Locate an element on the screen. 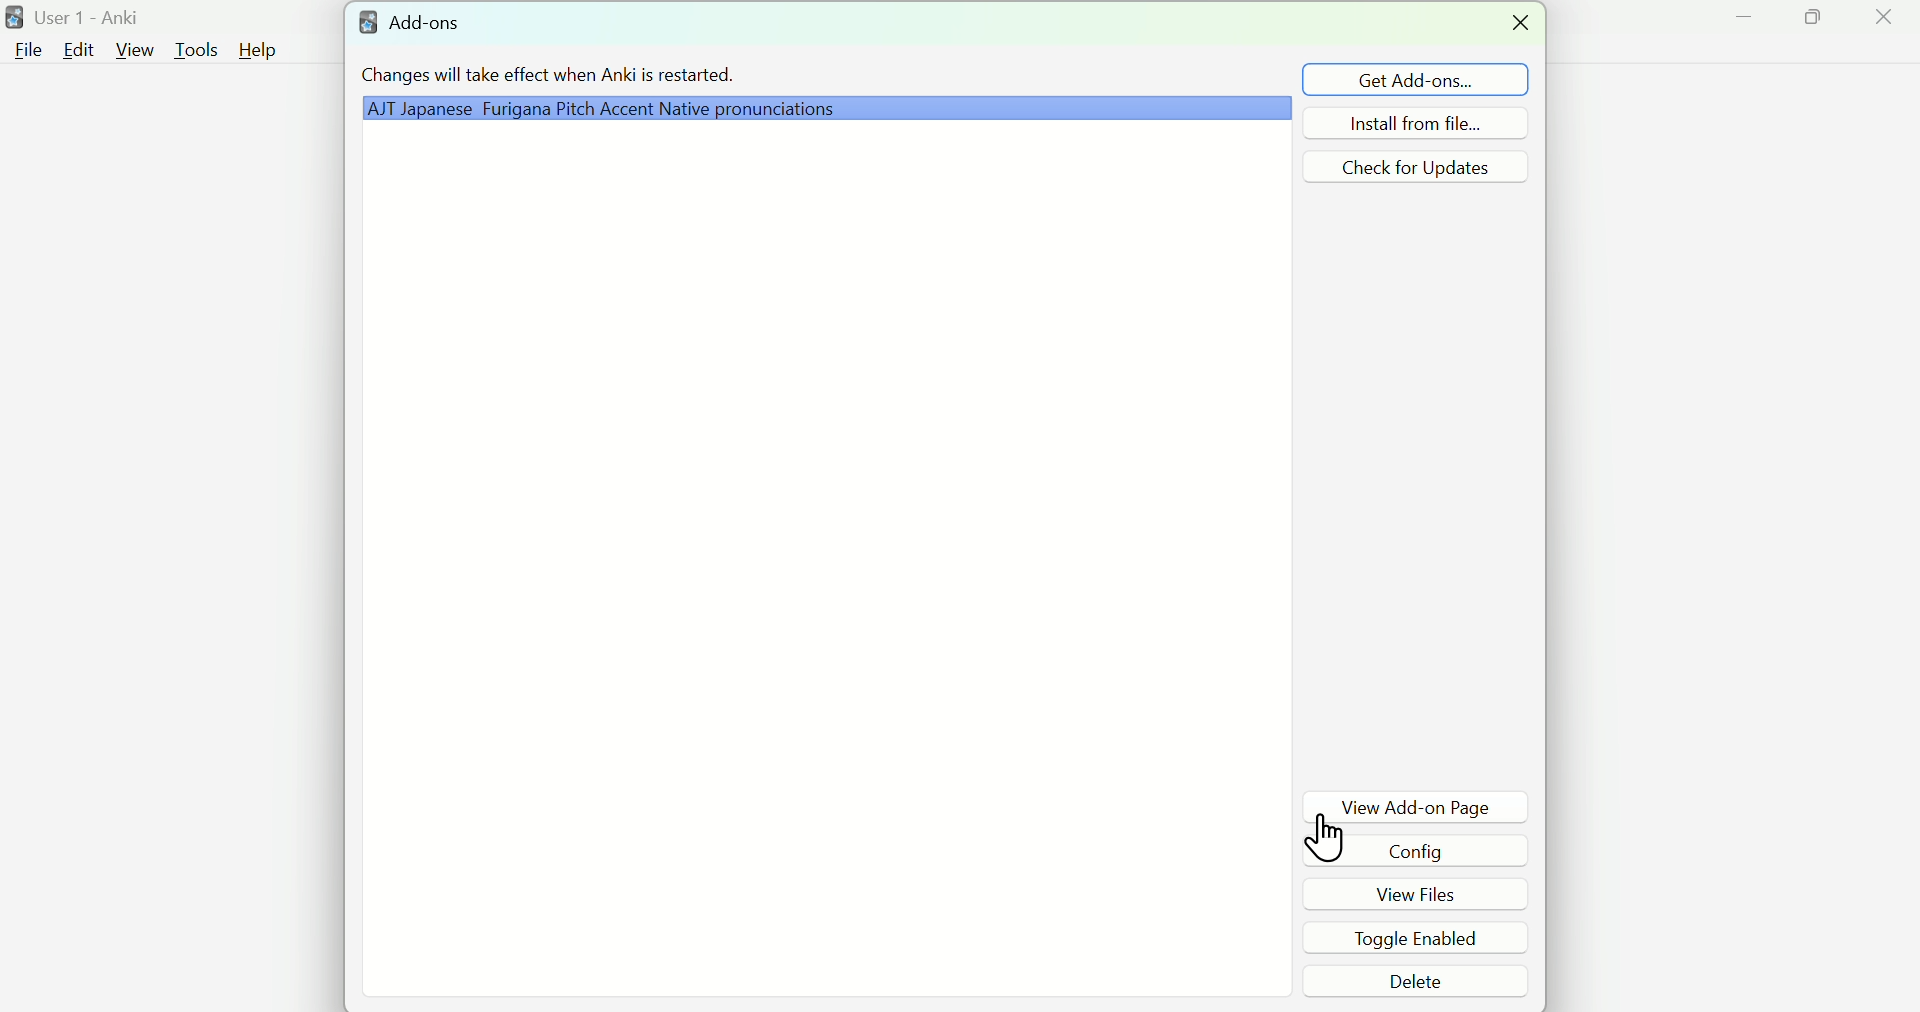 The height and width of the screenshot is (1012, 1920). View Add-on Page is located at coordinates (1419, 810).